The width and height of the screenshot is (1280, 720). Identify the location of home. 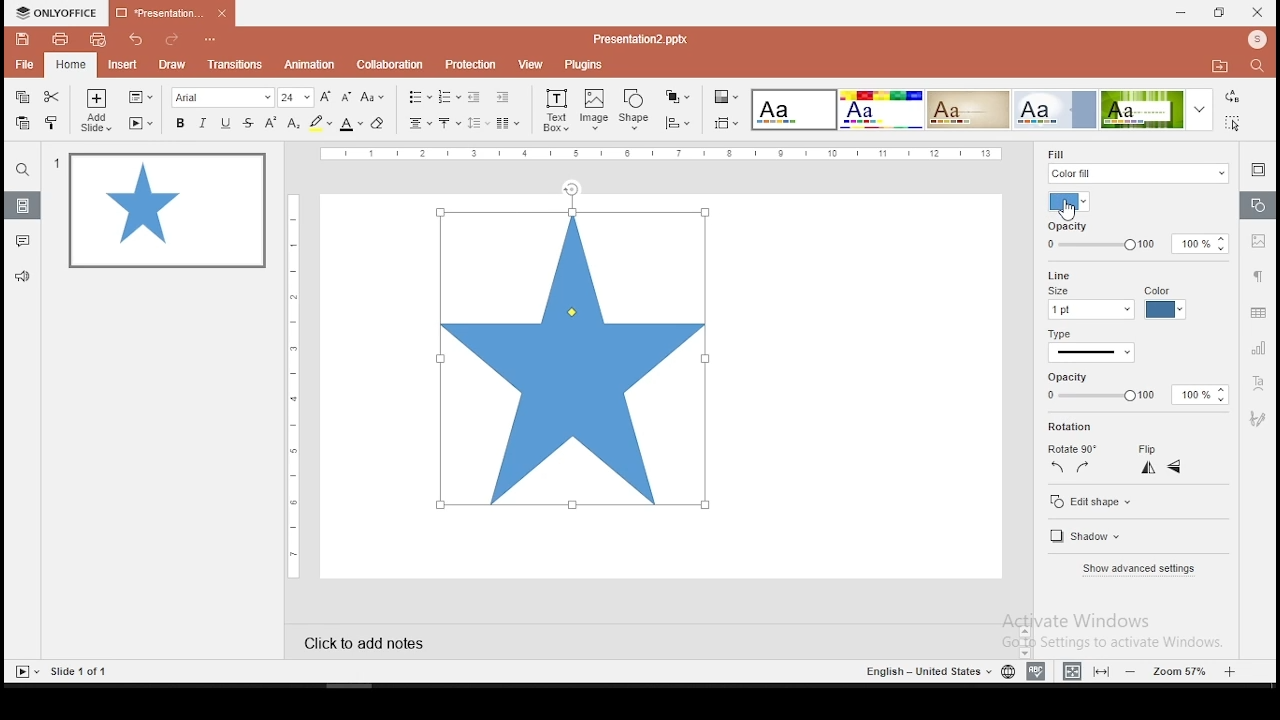
(71, 66).